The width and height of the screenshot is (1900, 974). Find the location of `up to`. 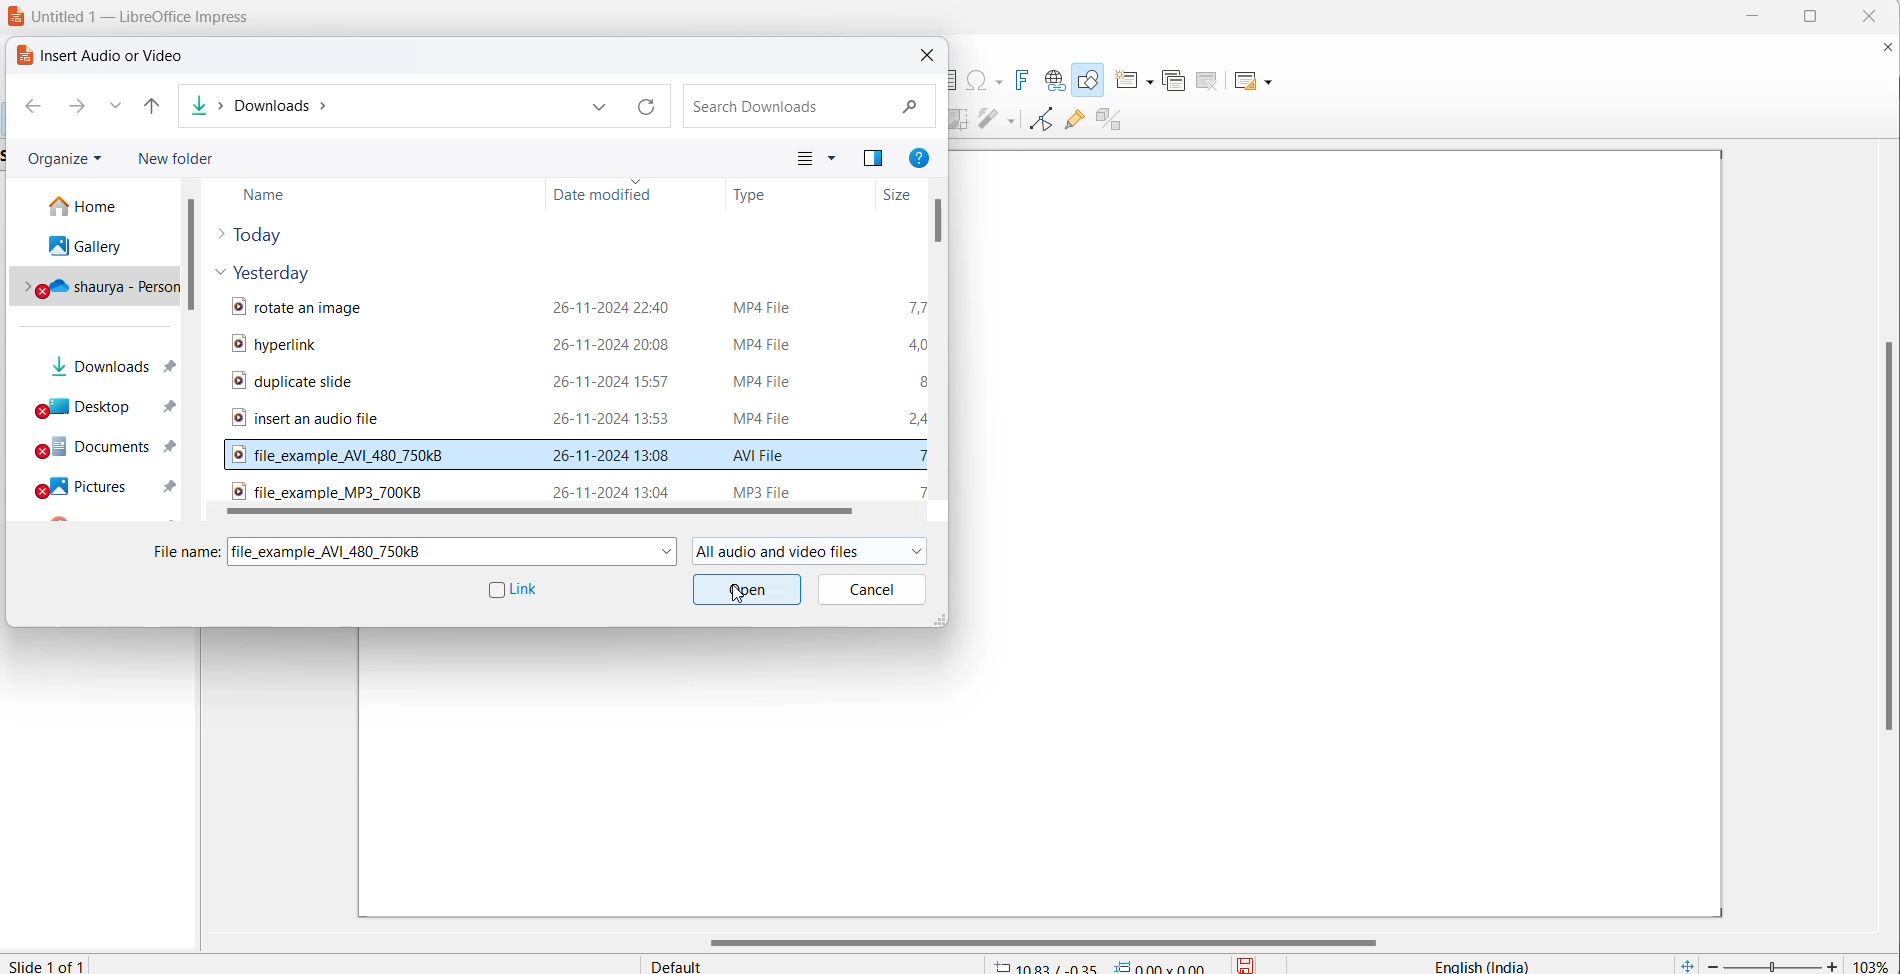

up to is located at coordinates (154, 106).